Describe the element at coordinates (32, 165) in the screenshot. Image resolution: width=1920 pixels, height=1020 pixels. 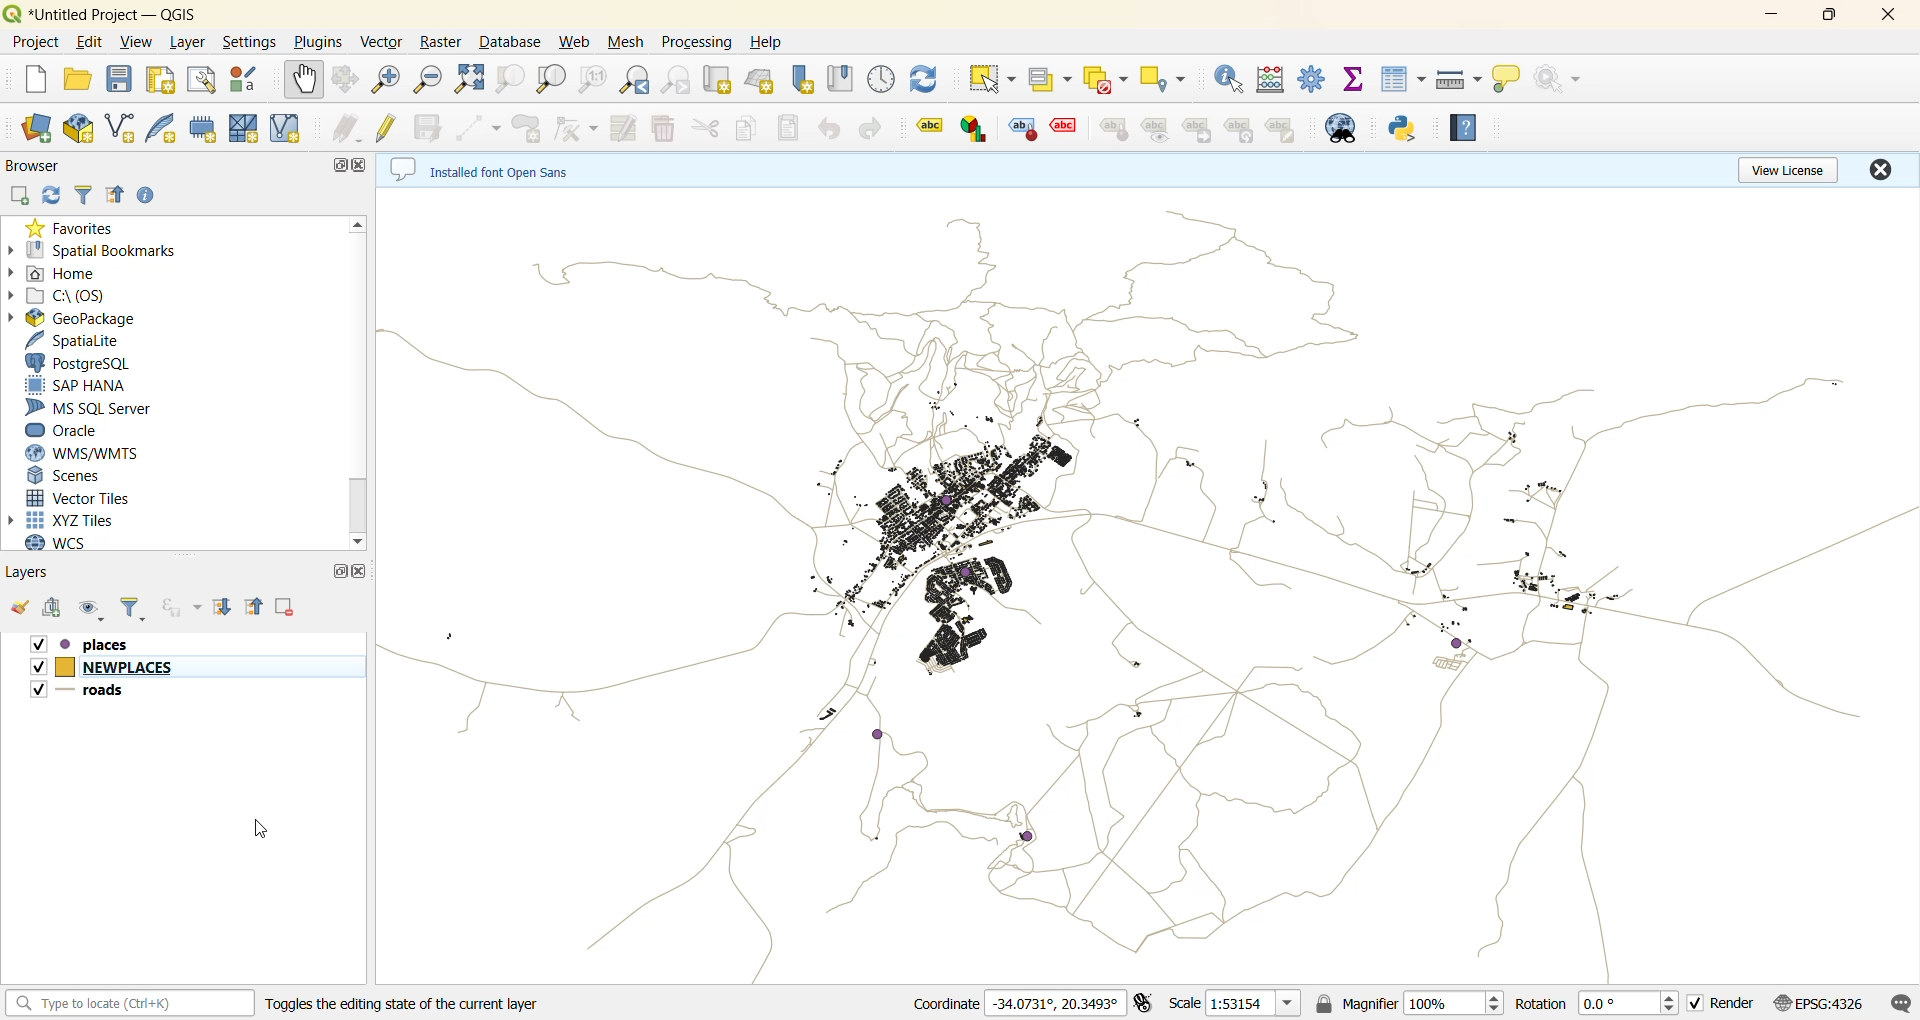
I see `browser` at that location.